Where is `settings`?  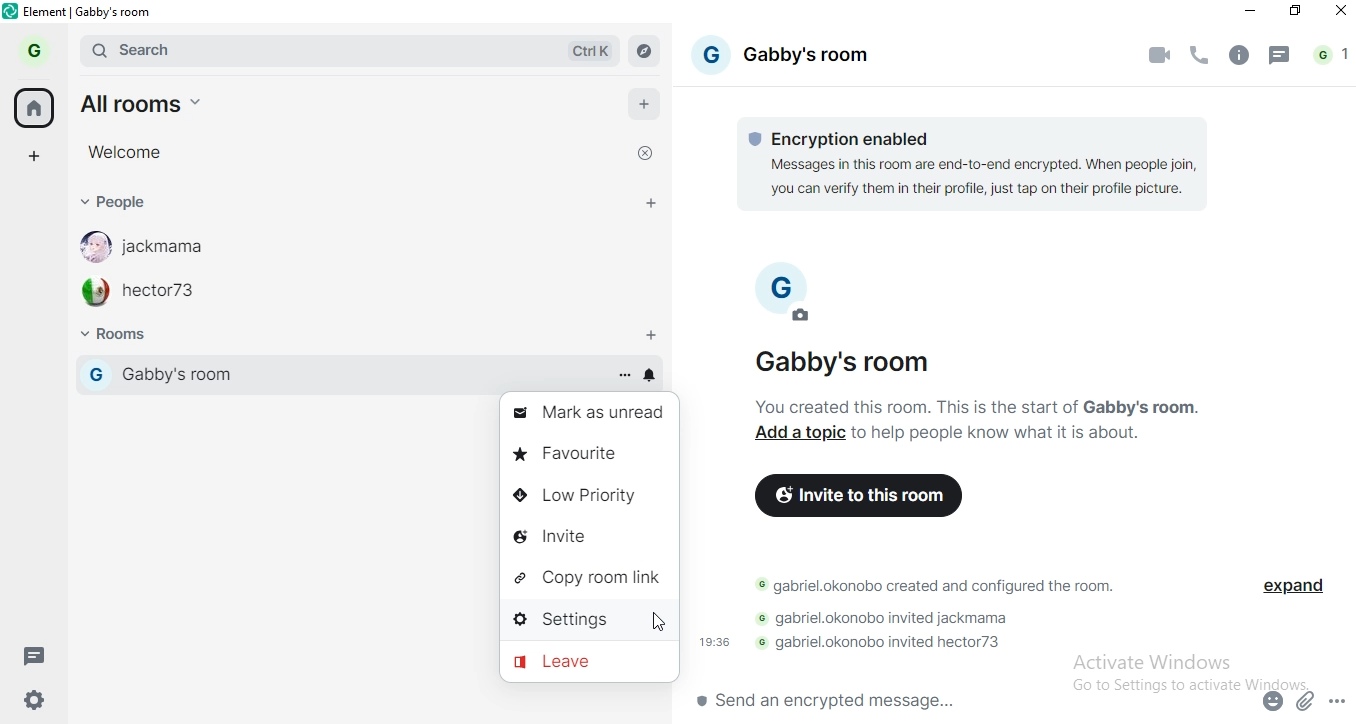
settings is located at coordinates (41, 698).